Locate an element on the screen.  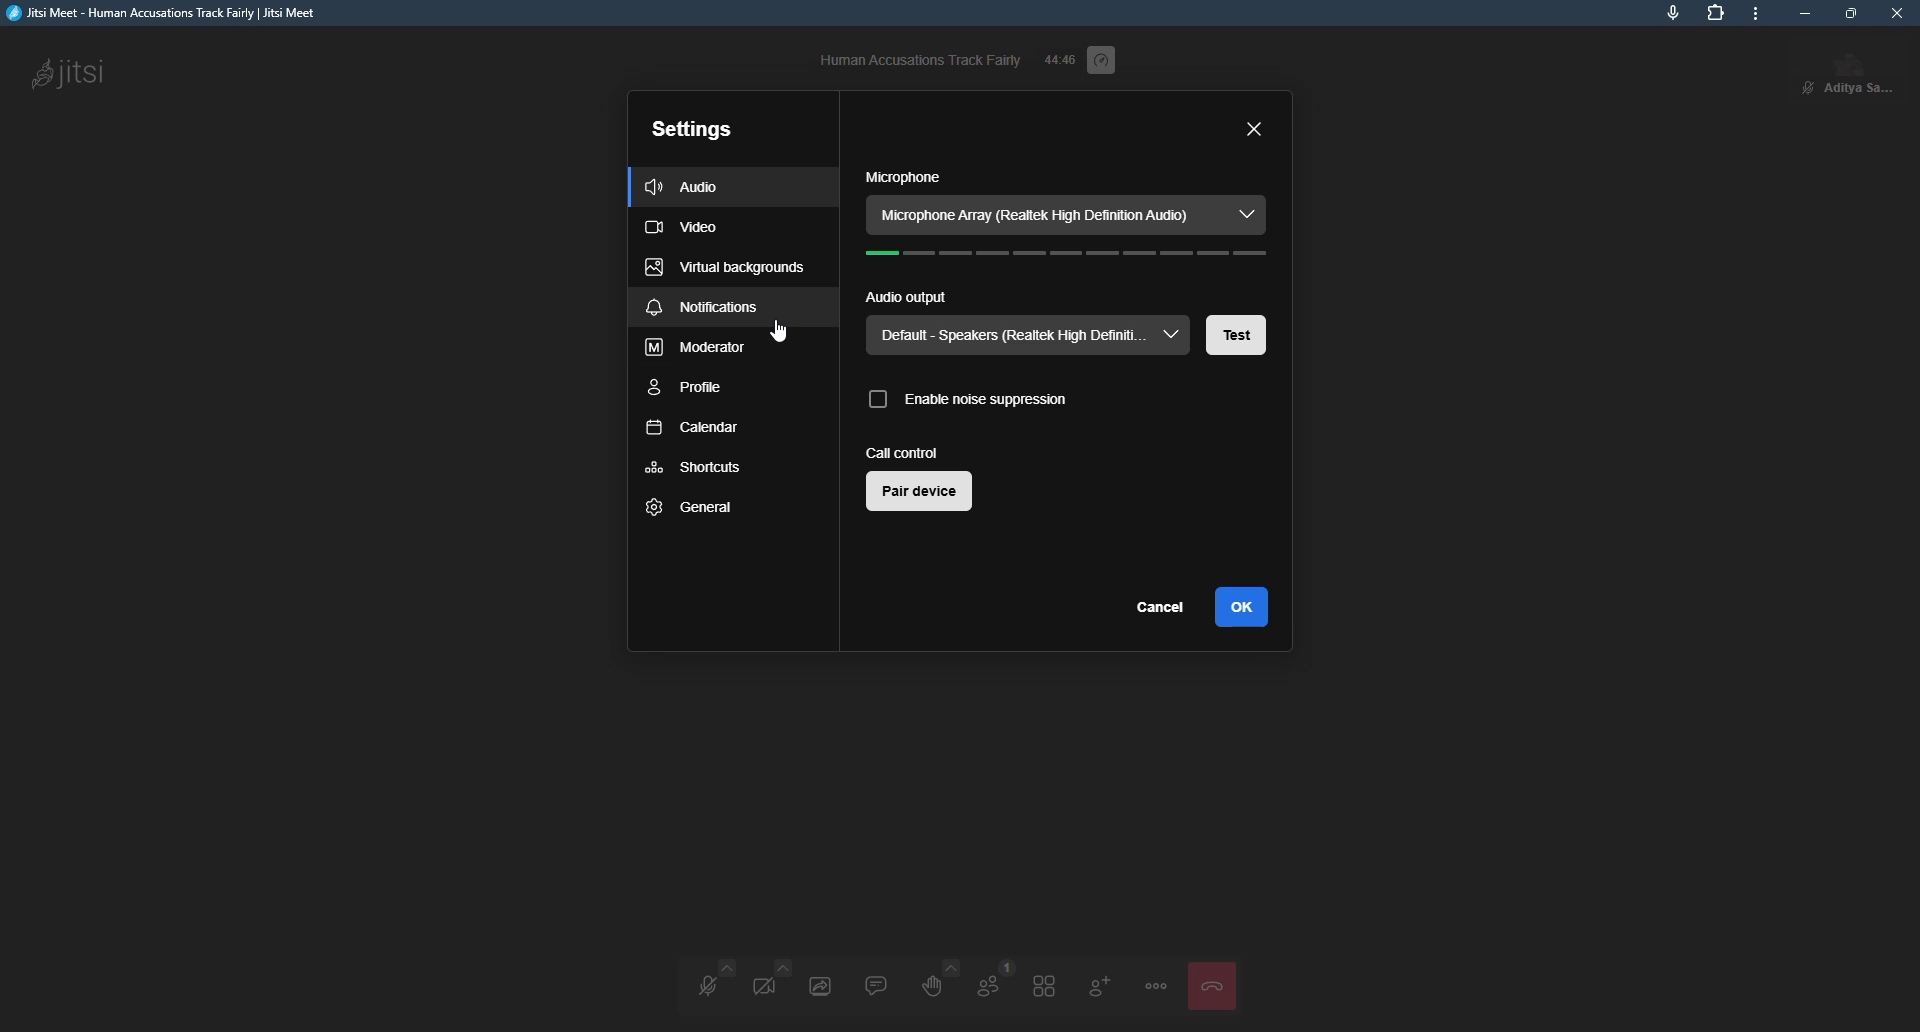
toggle tile view is located at coordinates (1040, 985).